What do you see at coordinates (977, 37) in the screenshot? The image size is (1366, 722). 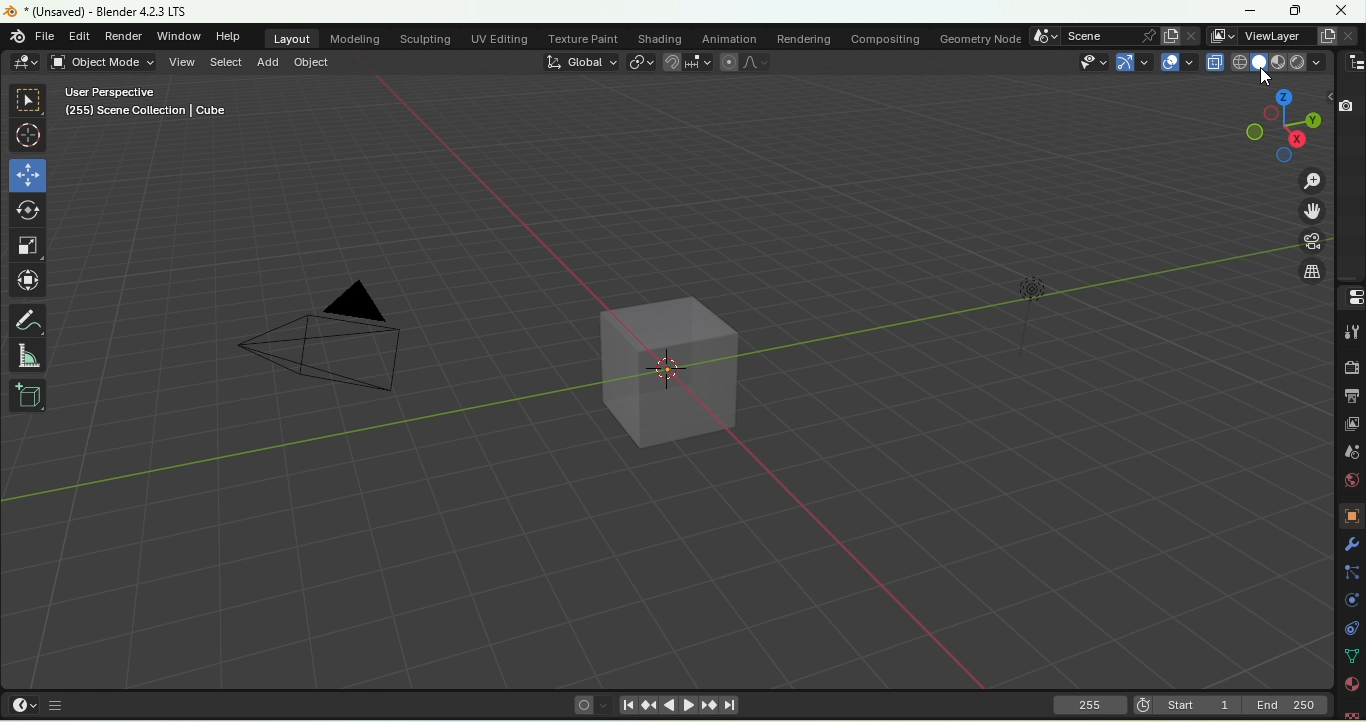 I see `Geometry node` at bounding box center [977, 37].